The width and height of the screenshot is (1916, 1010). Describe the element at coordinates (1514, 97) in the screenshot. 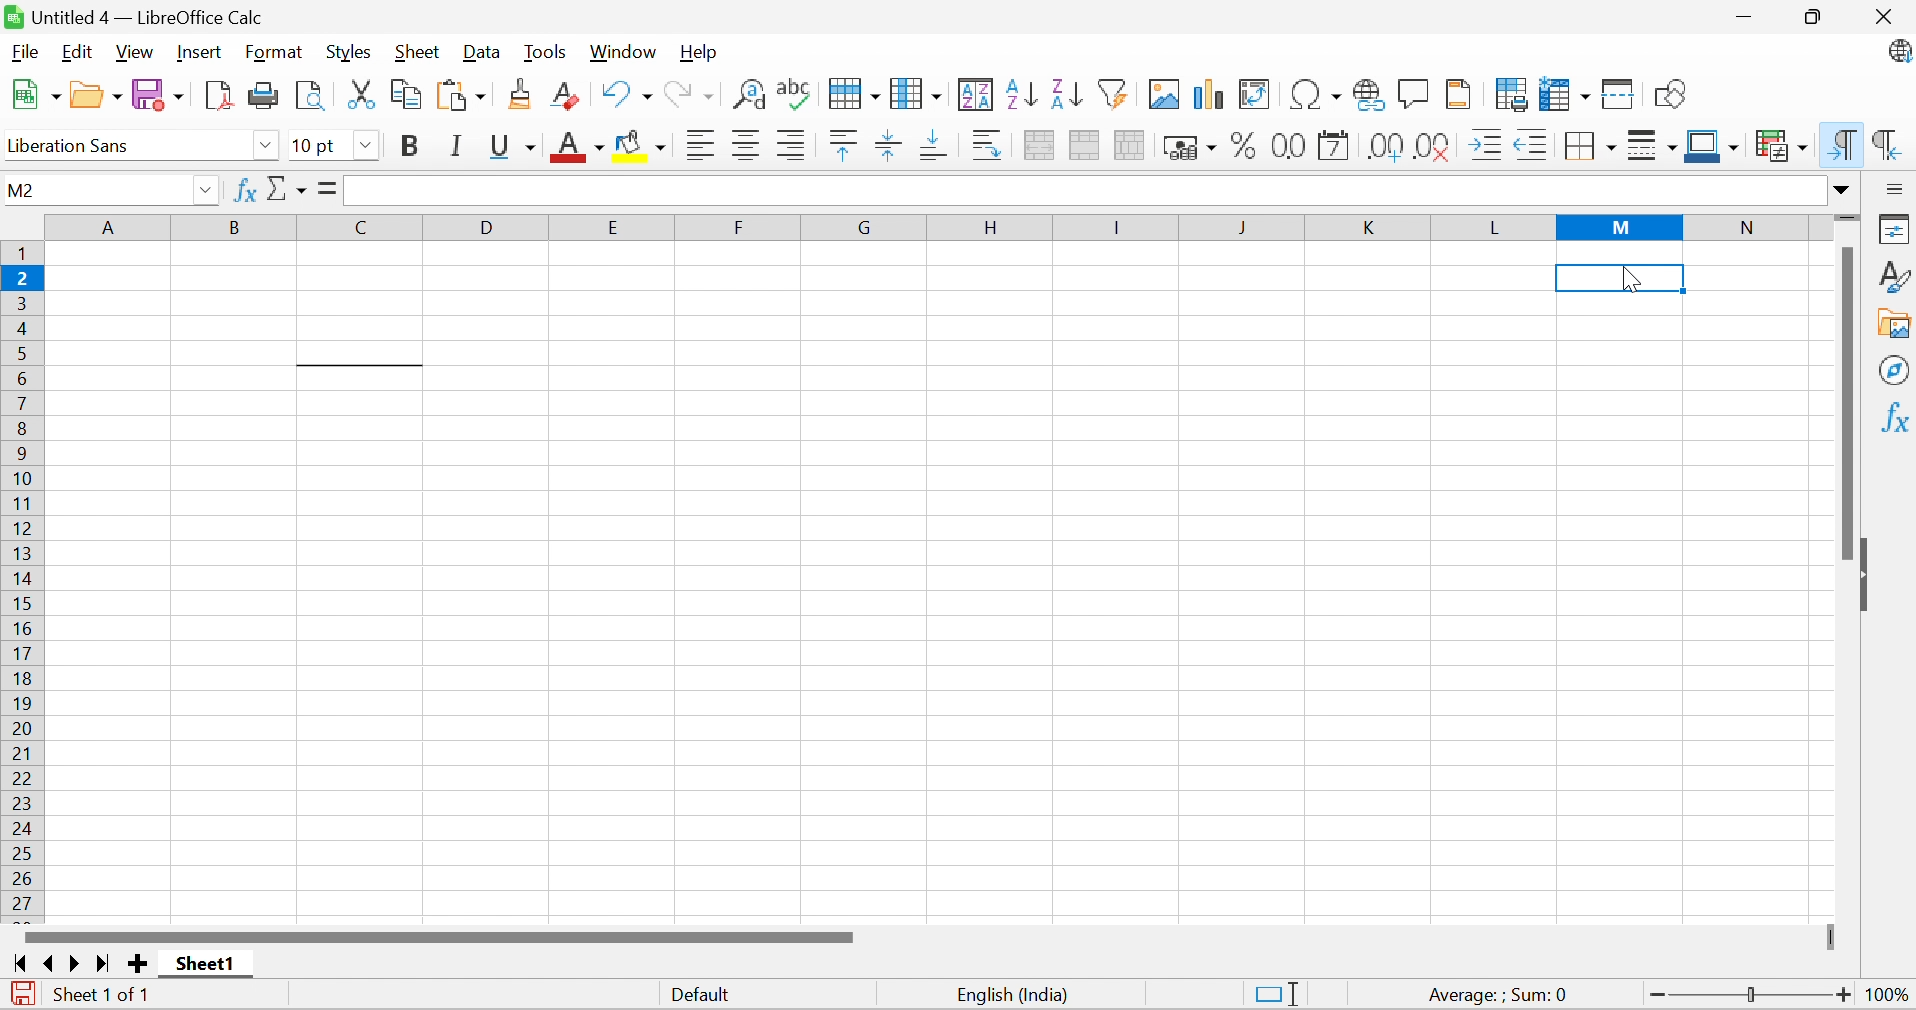

I see `Define print area` at that location.